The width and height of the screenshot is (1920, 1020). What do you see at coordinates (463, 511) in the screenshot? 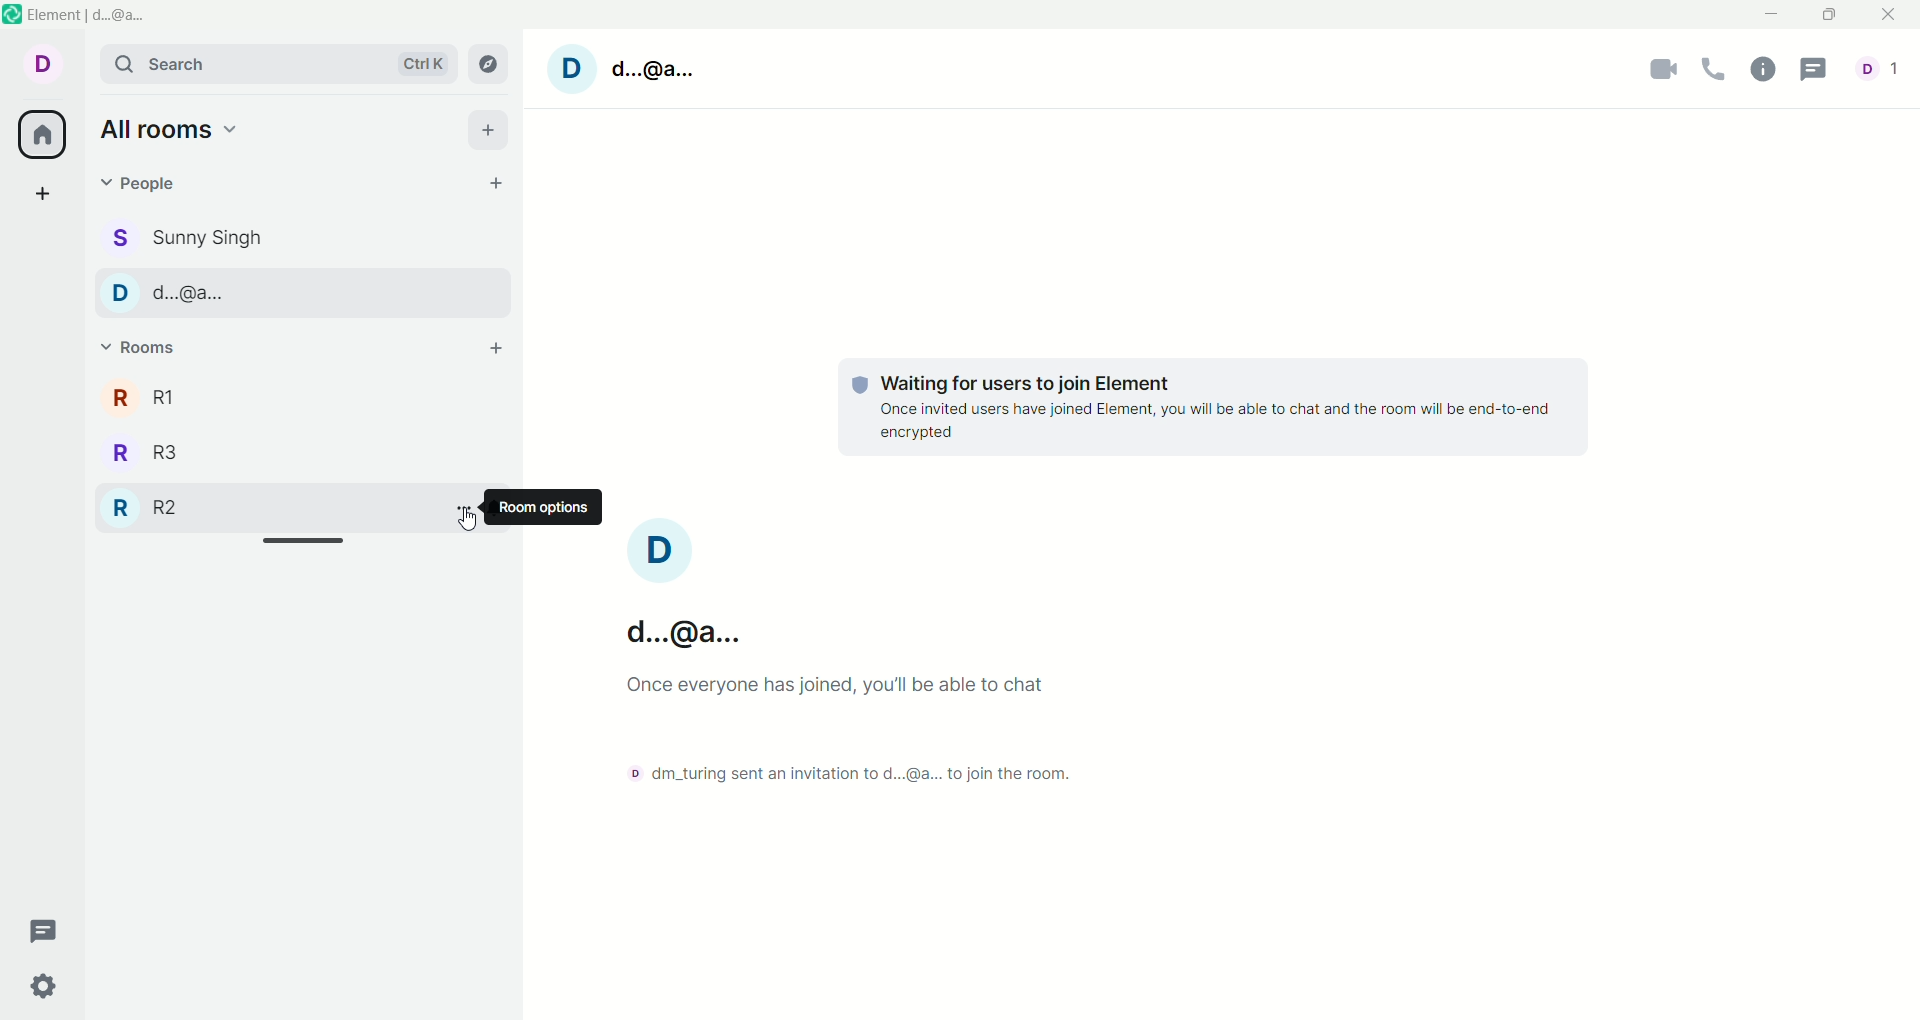
I see `option` at bounding box center [463, 511].